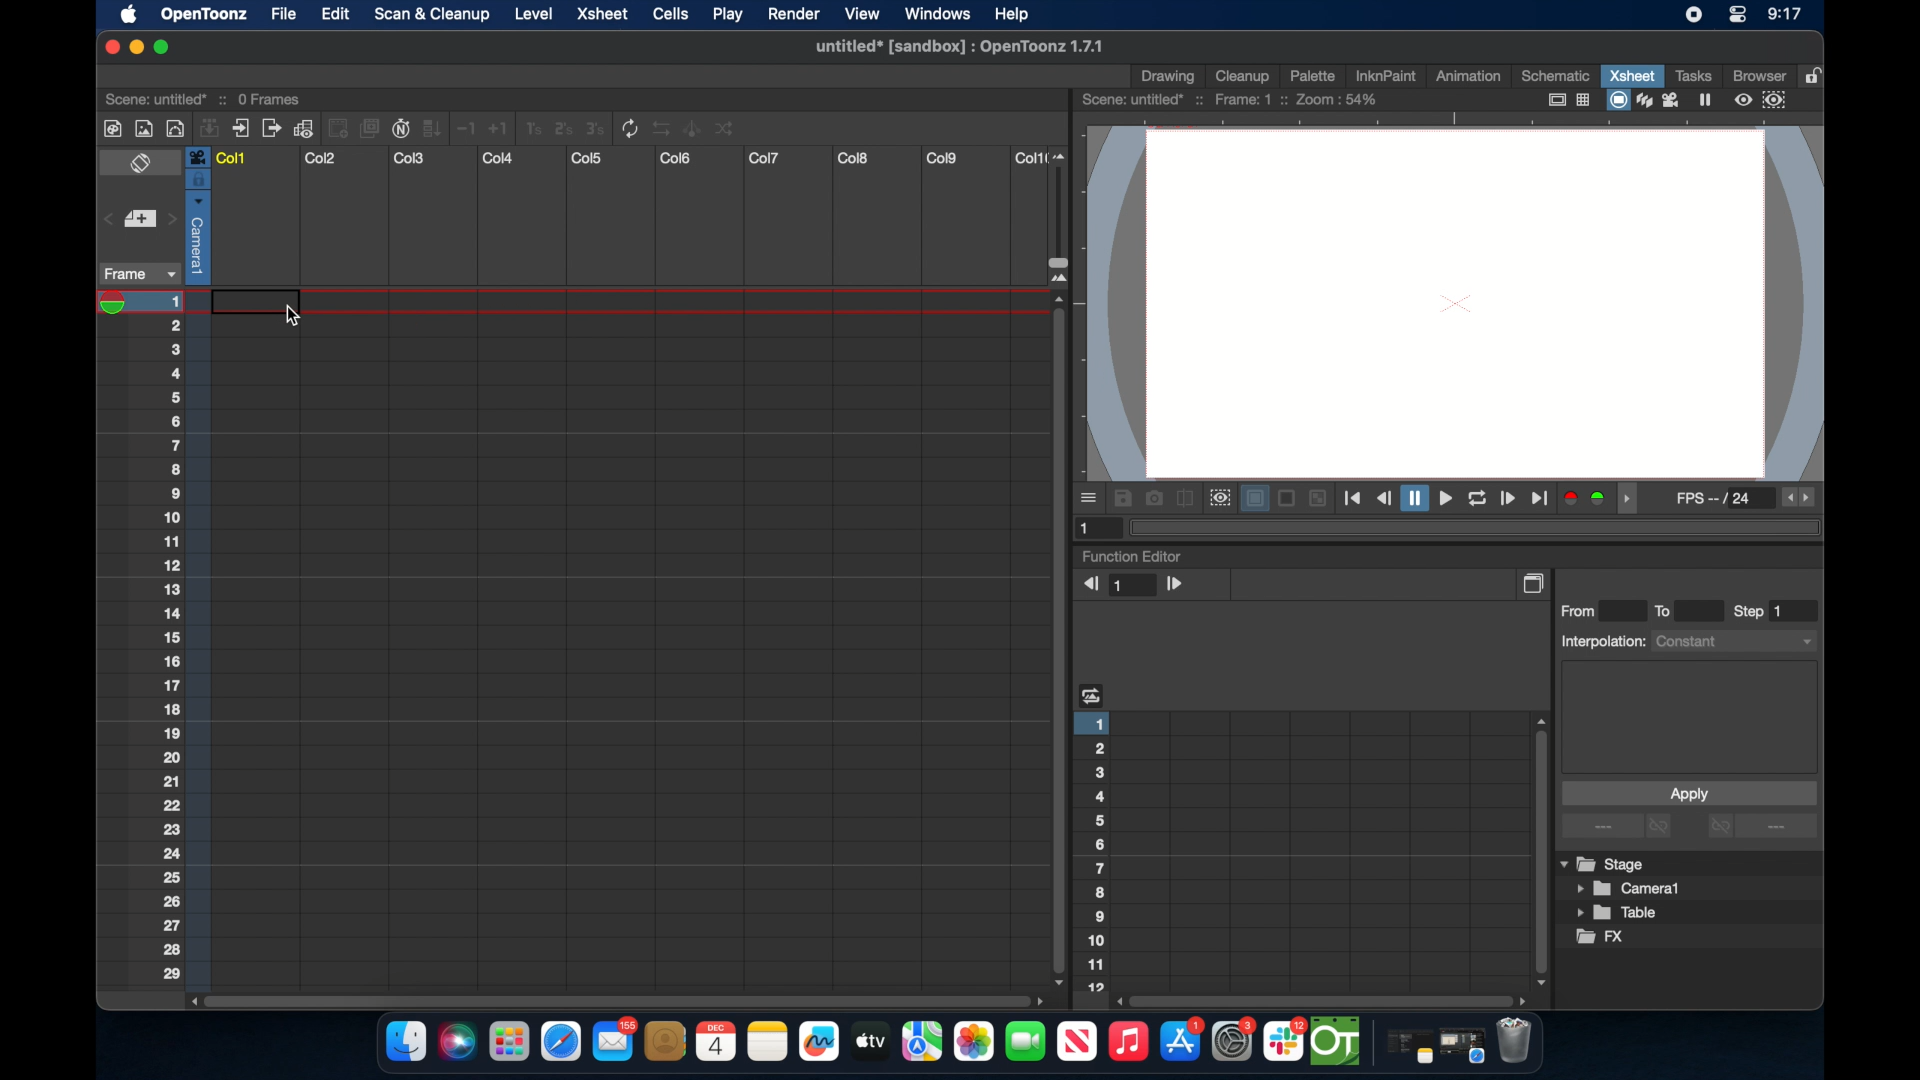 The height and width of the screenshot is (1080, 1920). Describe the element at coordinates (614, 1039) in the screenshot. I see `mail` at that location.